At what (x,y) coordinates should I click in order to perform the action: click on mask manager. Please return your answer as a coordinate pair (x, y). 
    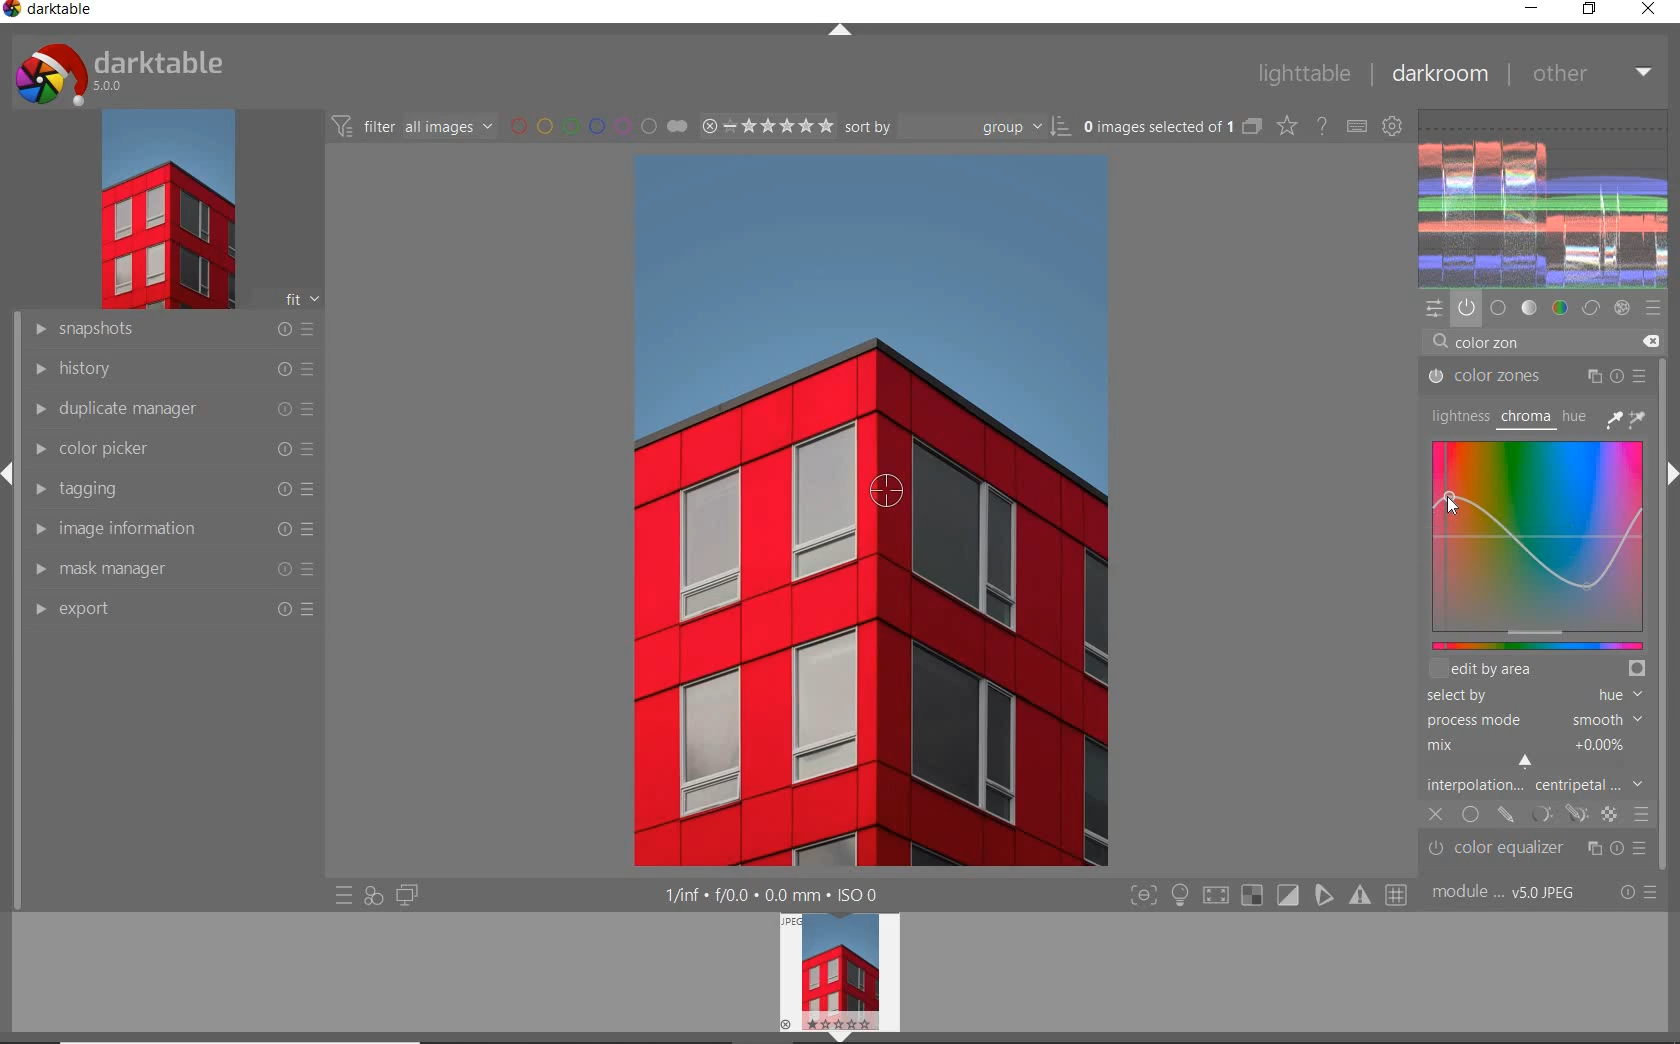
    Looking at the image, I should click on (171, 568).